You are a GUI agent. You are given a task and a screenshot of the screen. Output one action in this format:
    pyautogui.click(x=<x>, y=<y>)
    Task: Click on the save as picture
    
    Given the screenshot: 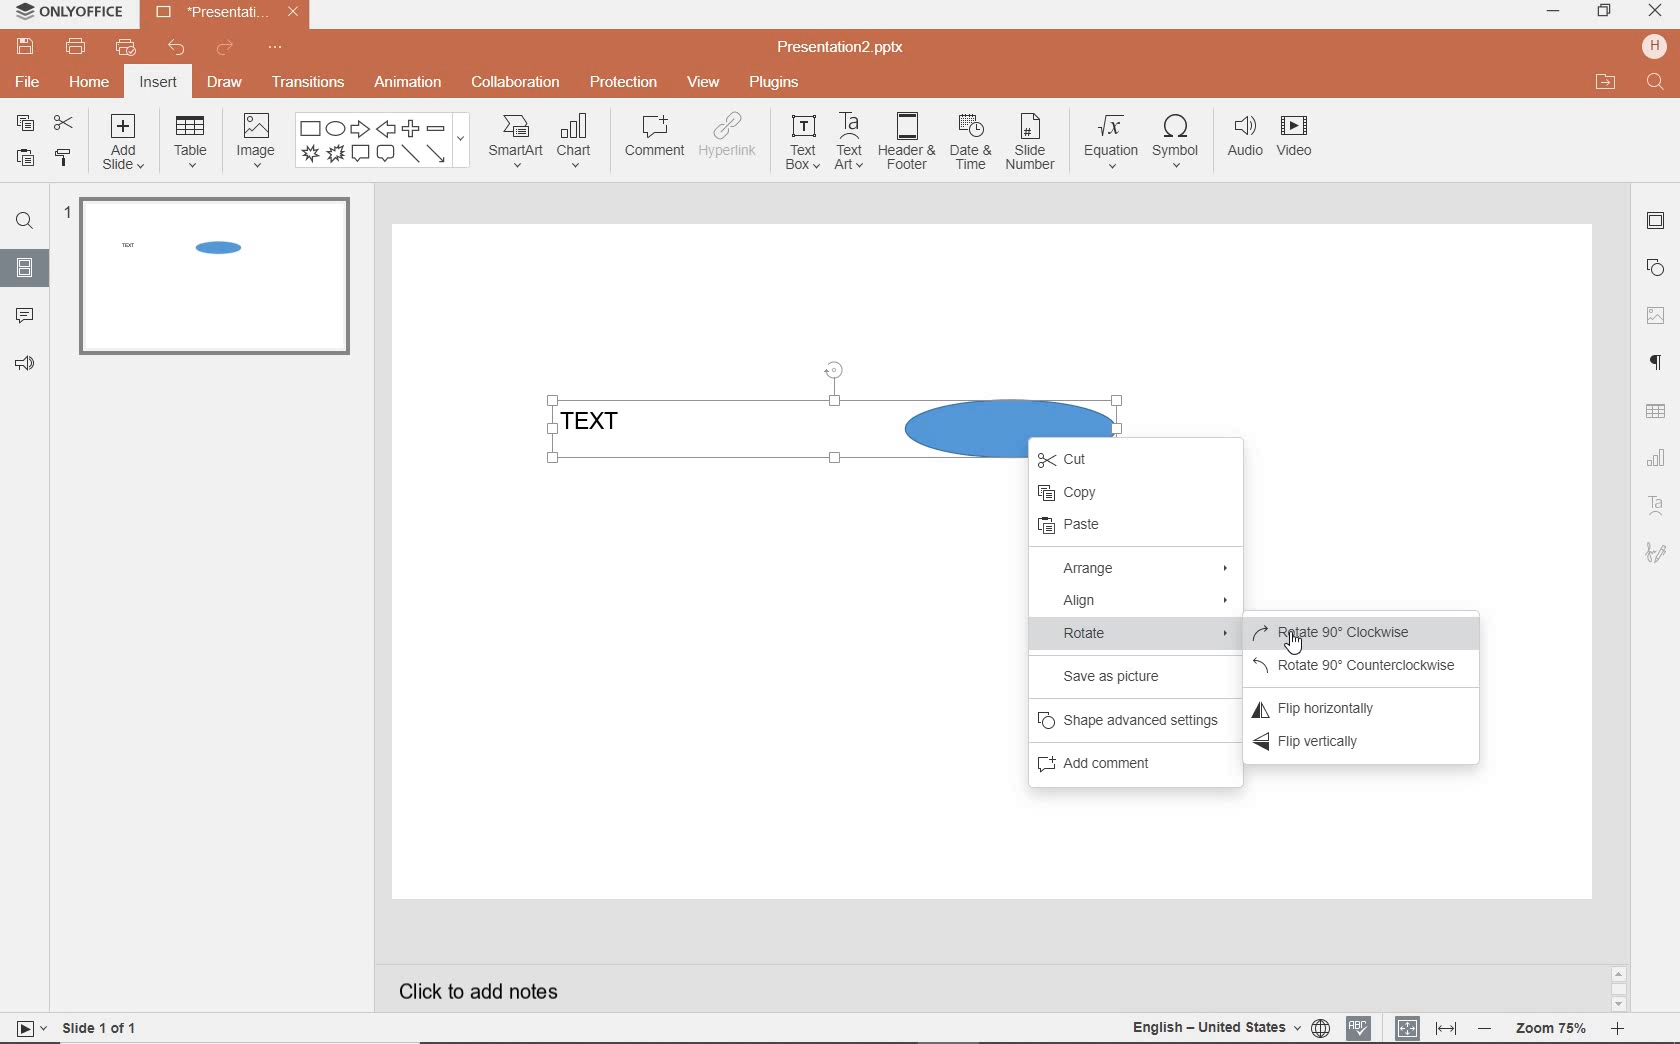 What is the action you would take?
    pyautogui.click(x=1122, y=677)
    